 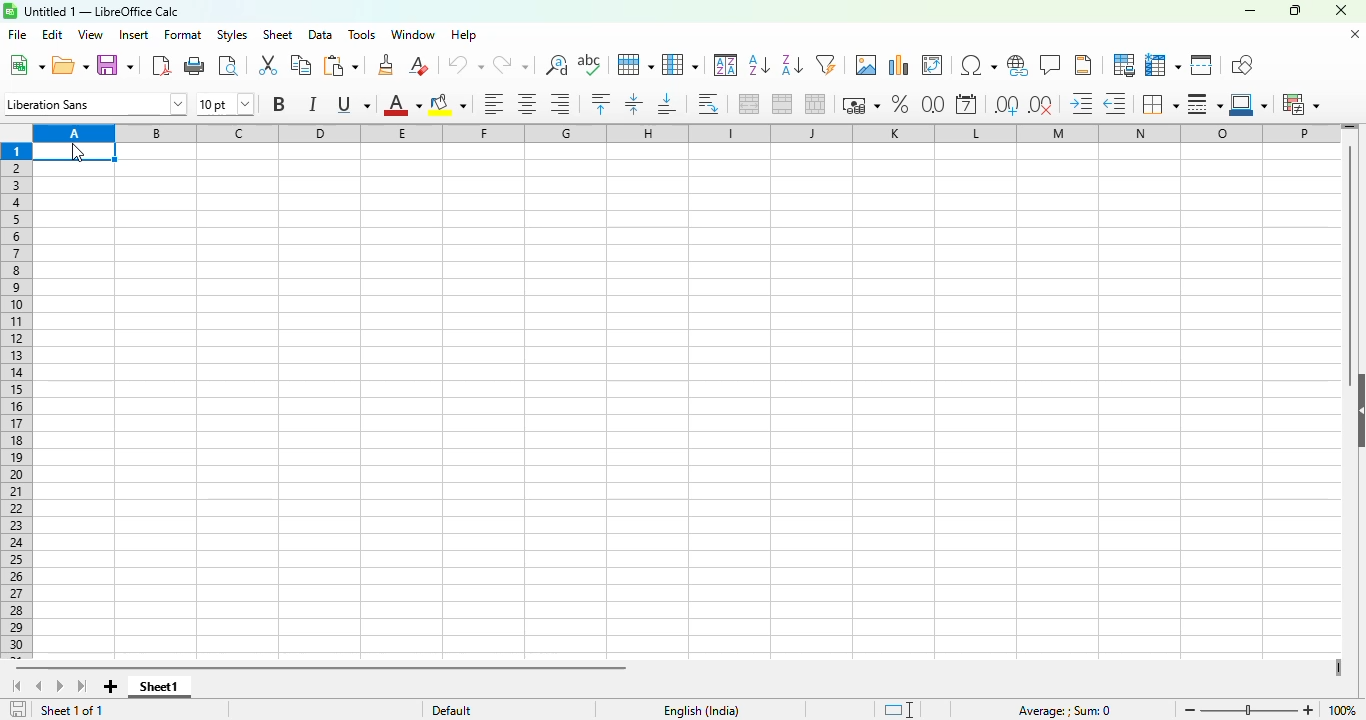 What do you see at coordinates (53, 35) in the screenshot?
I see `edit` at bounding box center [53, 35].